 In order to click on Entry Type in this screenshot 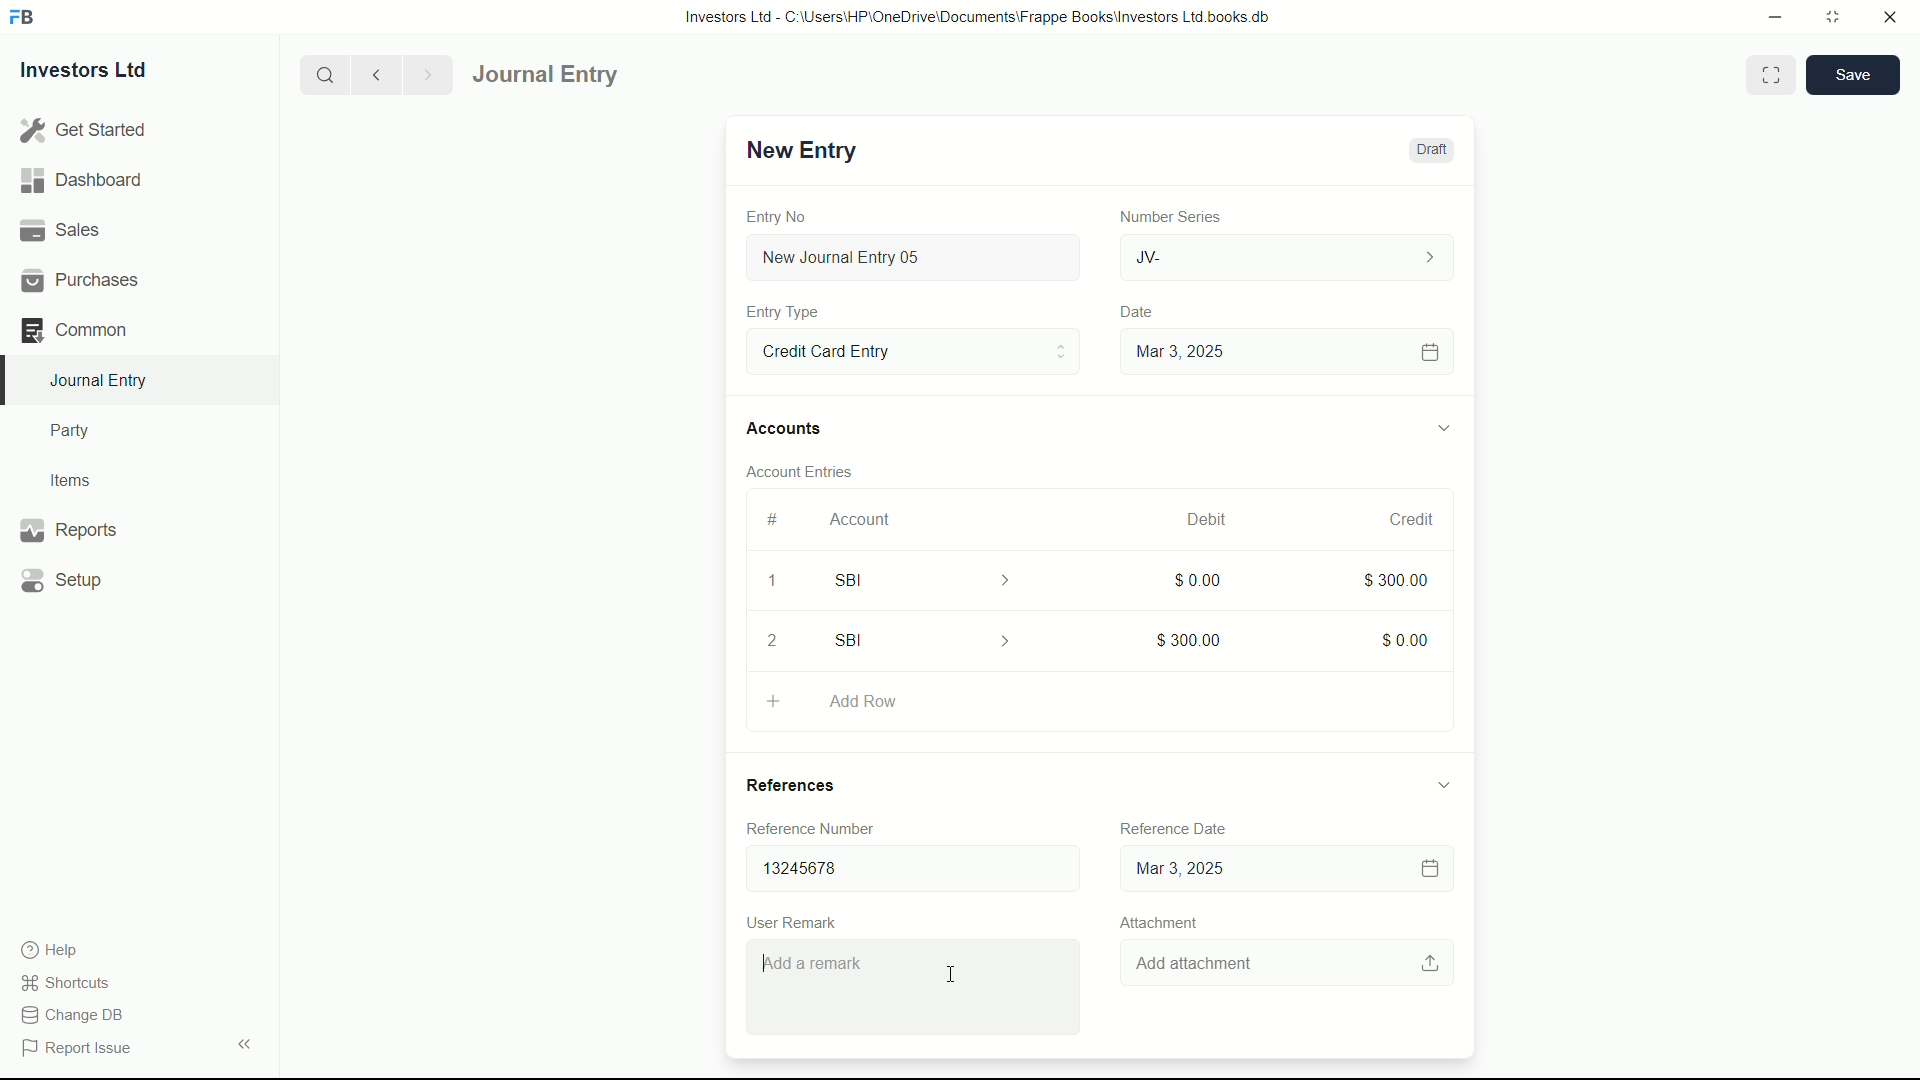, I will do `click(911, 350)`.